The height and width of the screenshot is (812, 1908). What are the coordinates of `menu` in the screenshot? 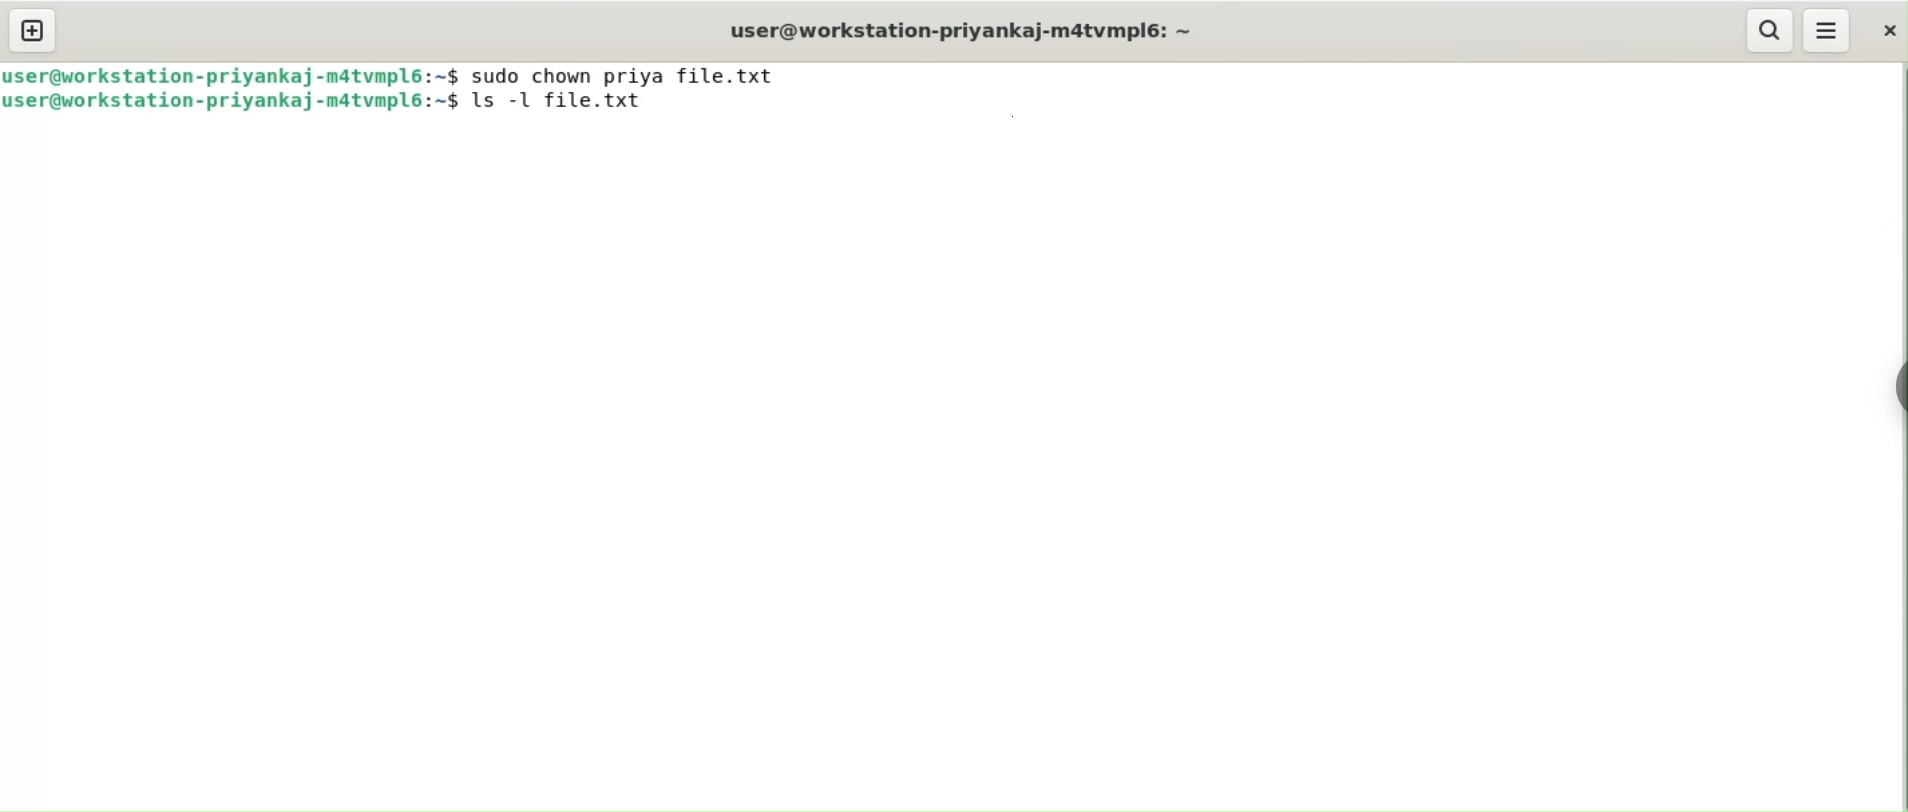 It's located at (1828, 31).